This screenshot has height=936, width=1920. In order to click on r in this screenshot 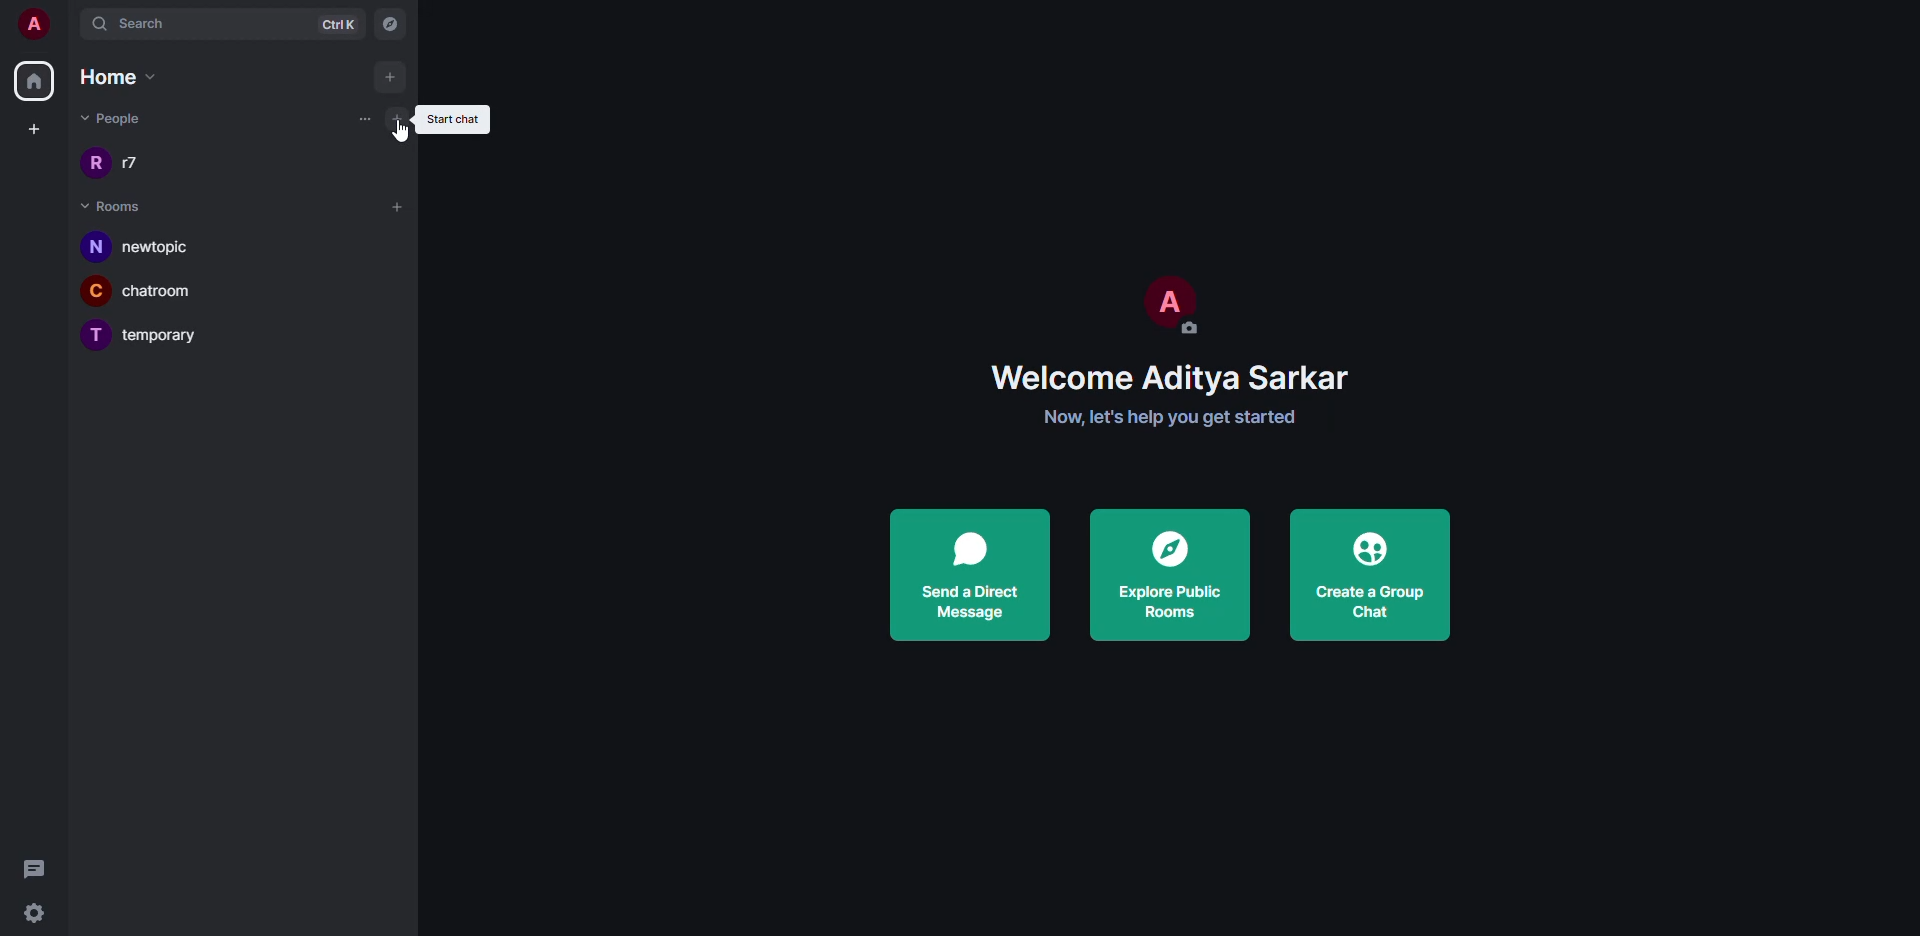, I will do `click(96, 164)`.